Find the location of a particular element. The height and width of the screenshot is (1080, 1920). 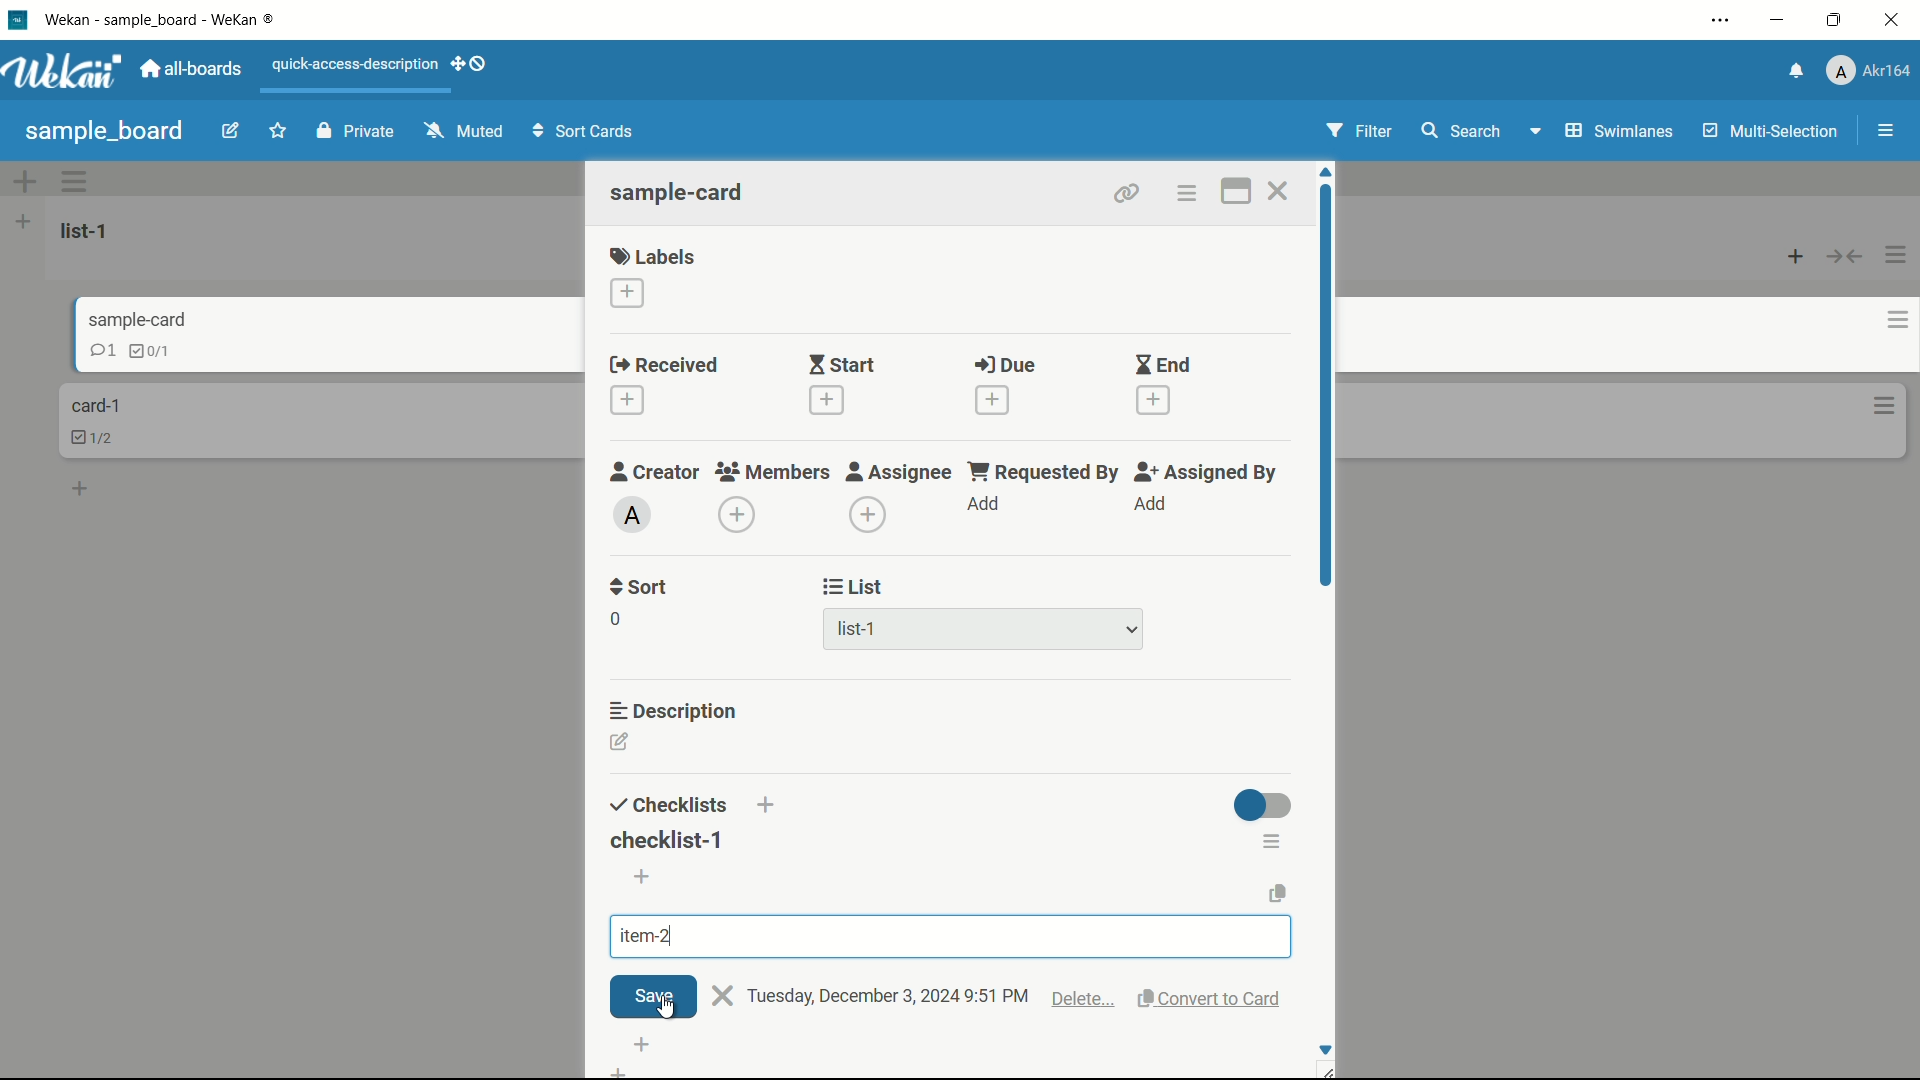

swimlane actions is located at coordinates (75, 180).